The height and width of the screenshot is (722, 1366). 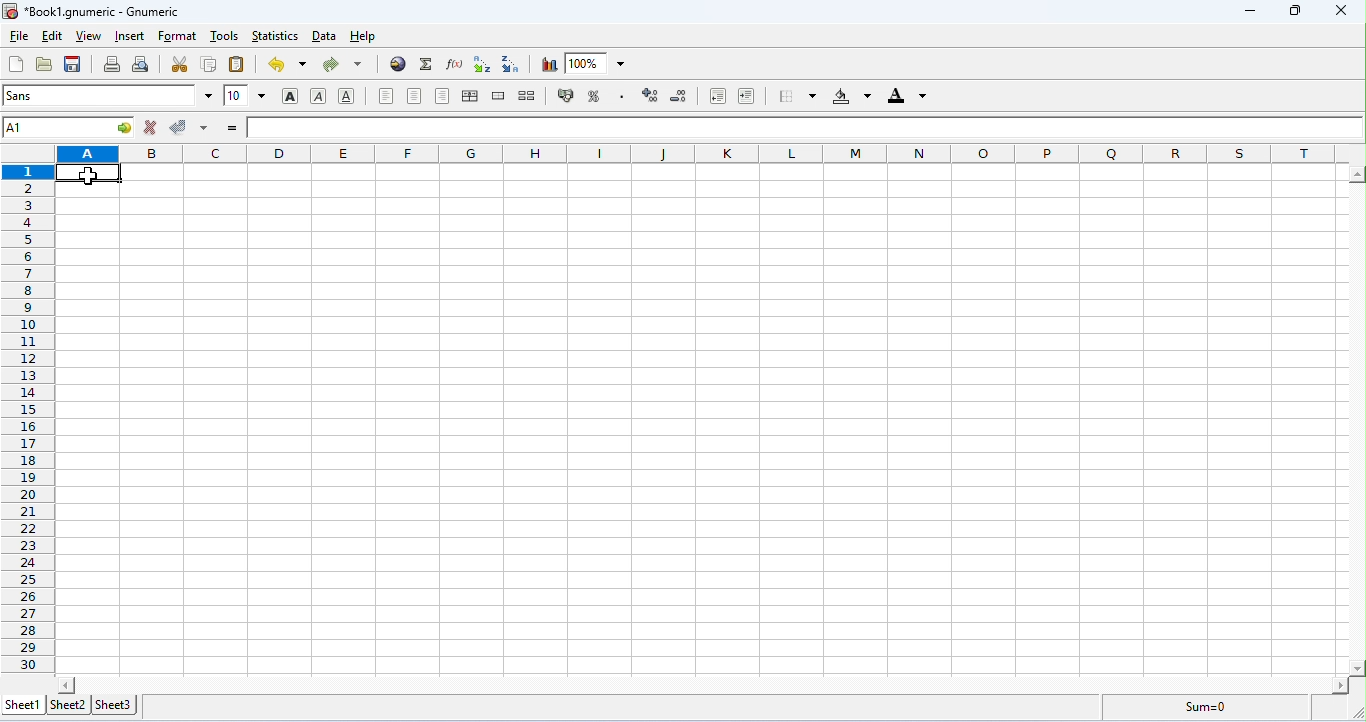 What do you see at coordinates (179, 65) in the screenshot?
I see `cut` at bounding box center [179, 65].